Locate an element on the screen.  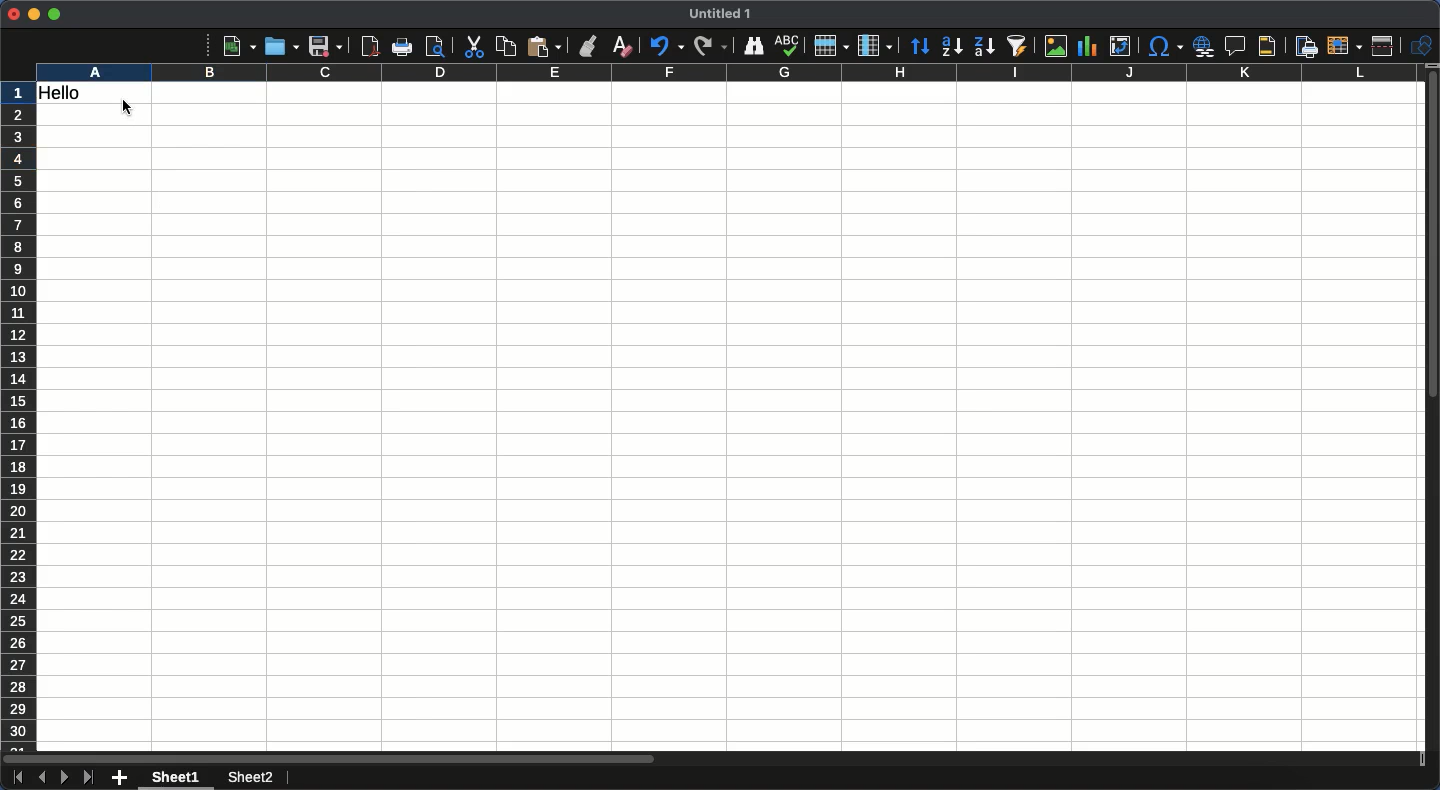
Print preview is located at coordinates (435, 46).